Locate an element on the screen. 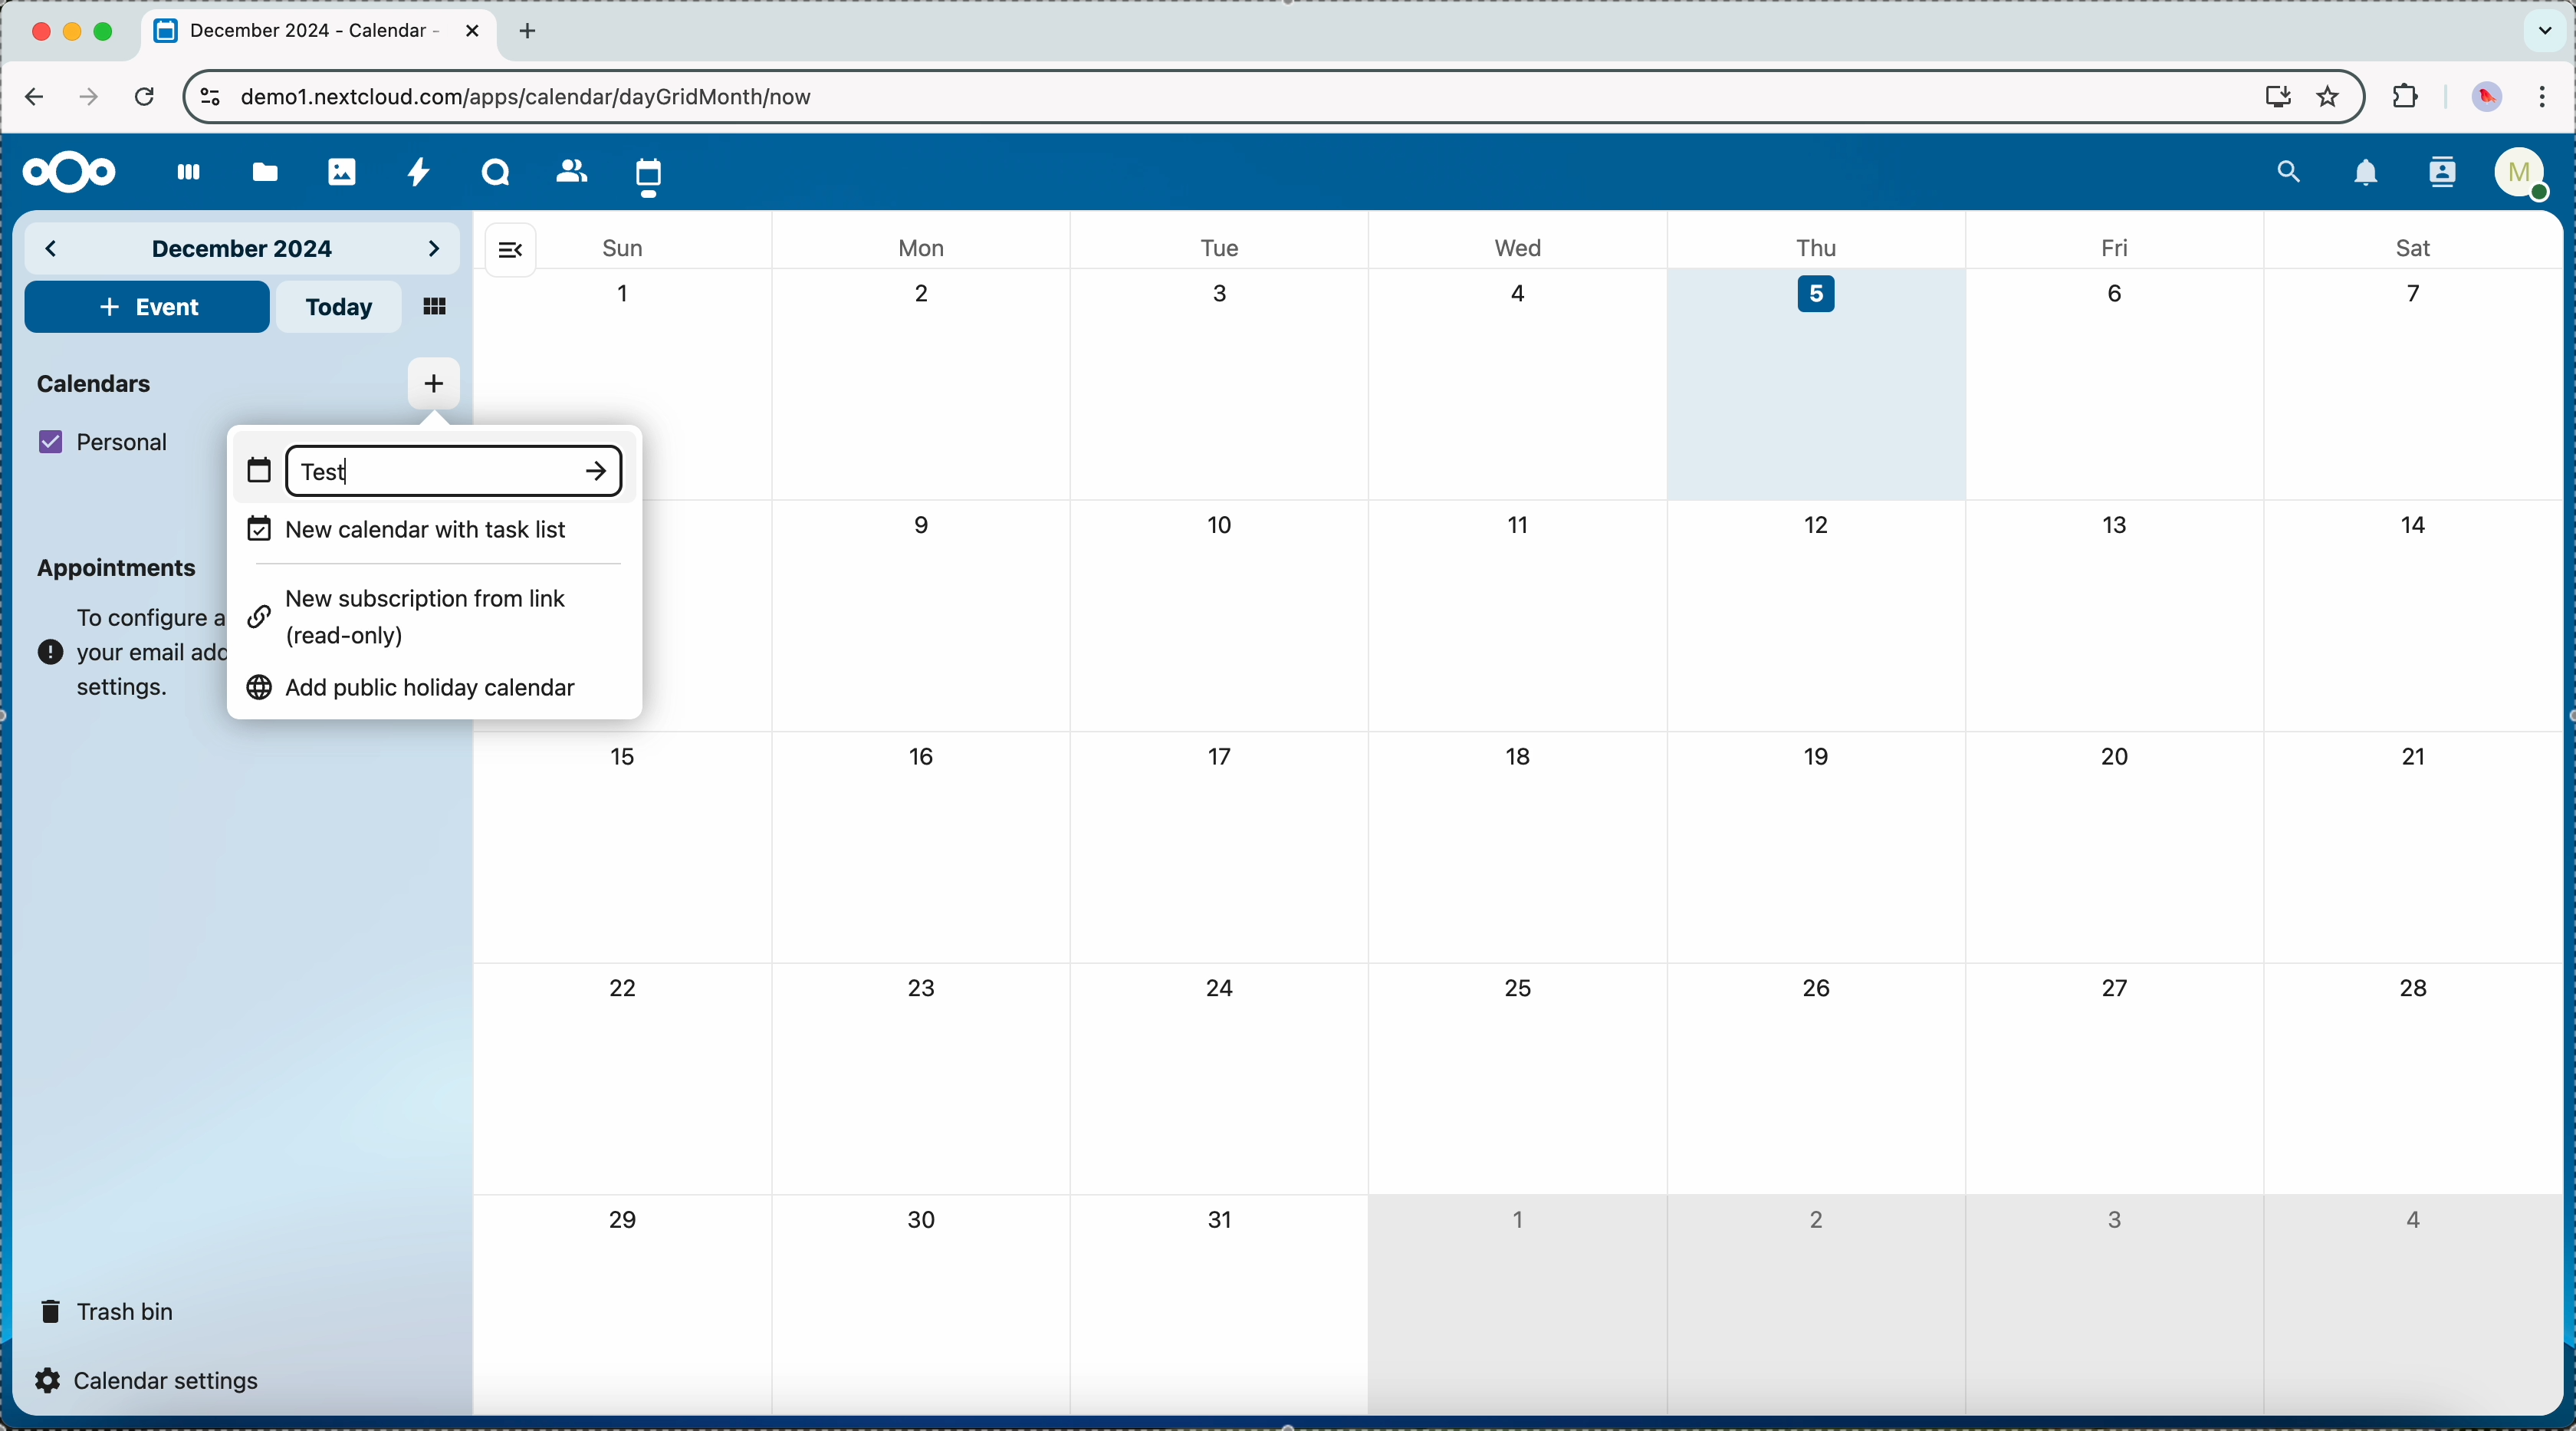  customize and control Google Chrome is located at coordinates (2550, 98).